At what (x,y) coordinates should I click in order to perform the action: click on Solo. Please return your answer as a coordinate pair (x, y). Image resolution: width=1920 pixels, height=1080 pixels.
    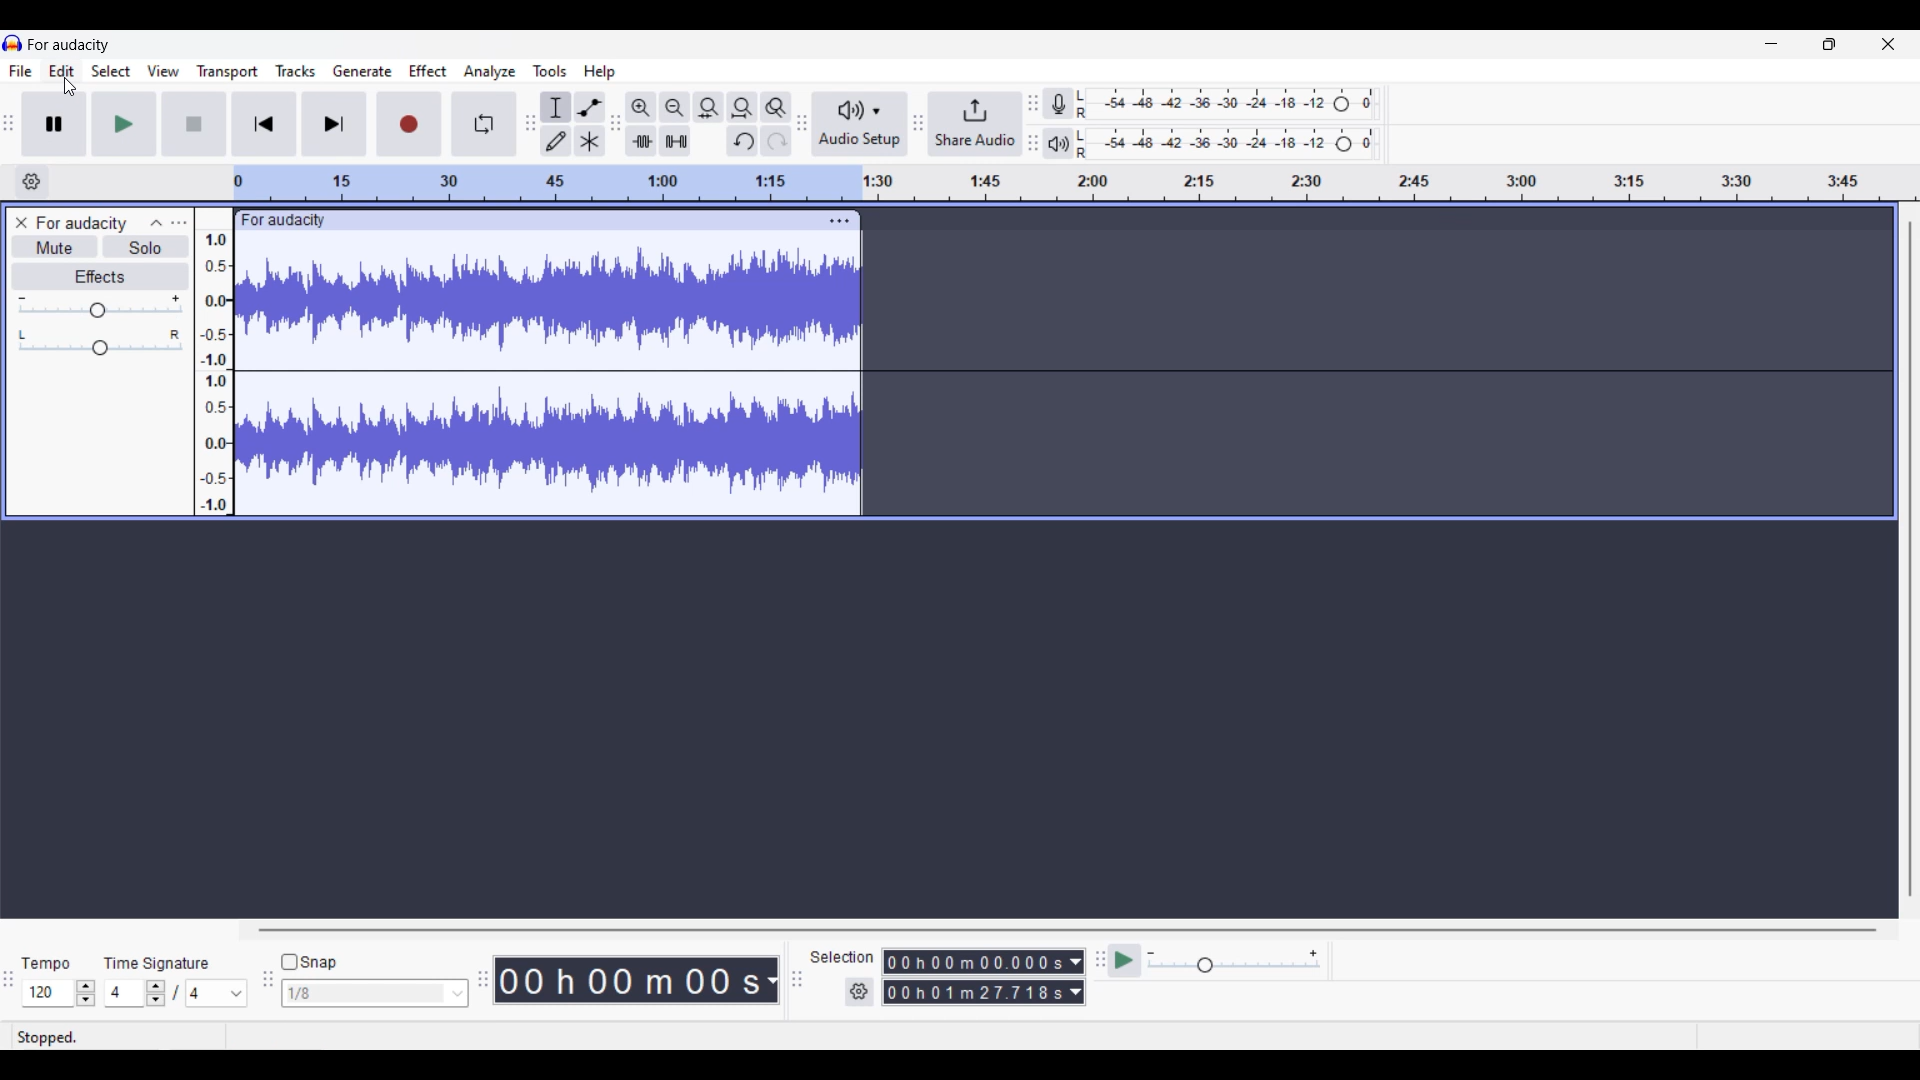
    Looking at the image, I should click on (146, 246).